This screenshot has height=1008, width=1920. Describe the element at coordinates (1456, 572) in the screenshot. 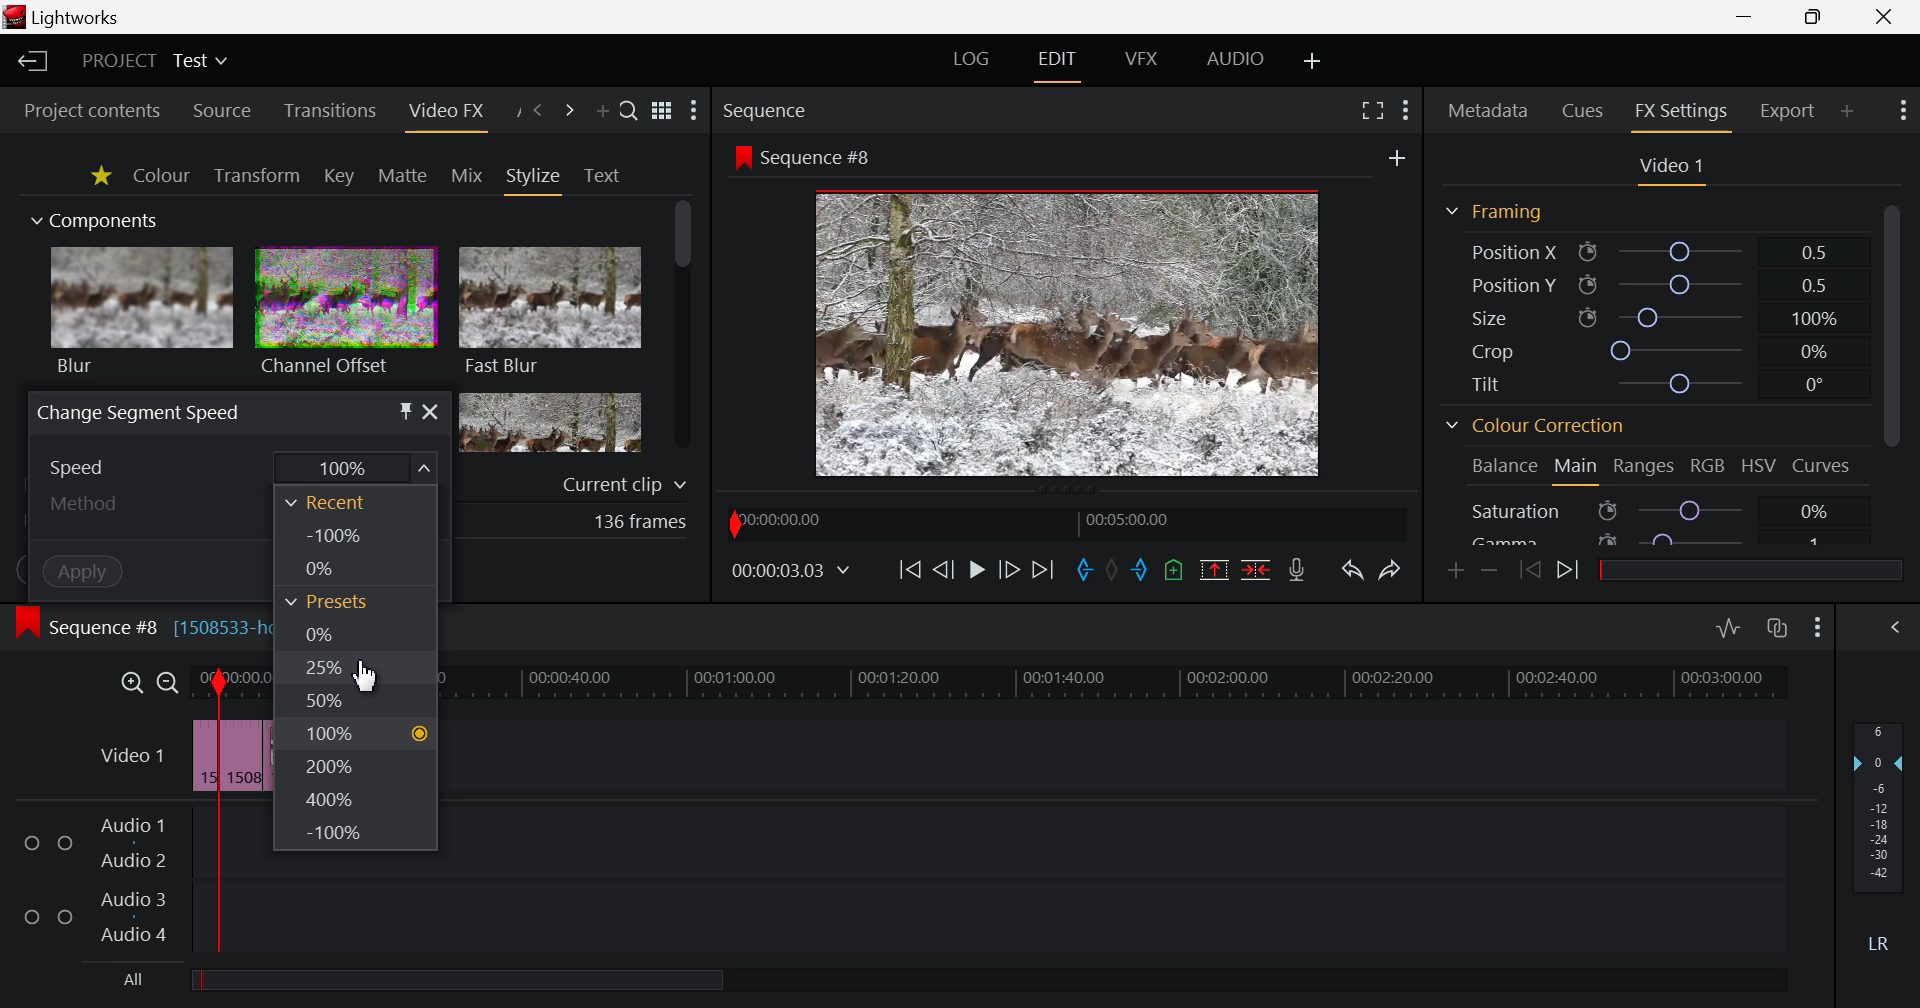

I see `Add keyframe` at that location.